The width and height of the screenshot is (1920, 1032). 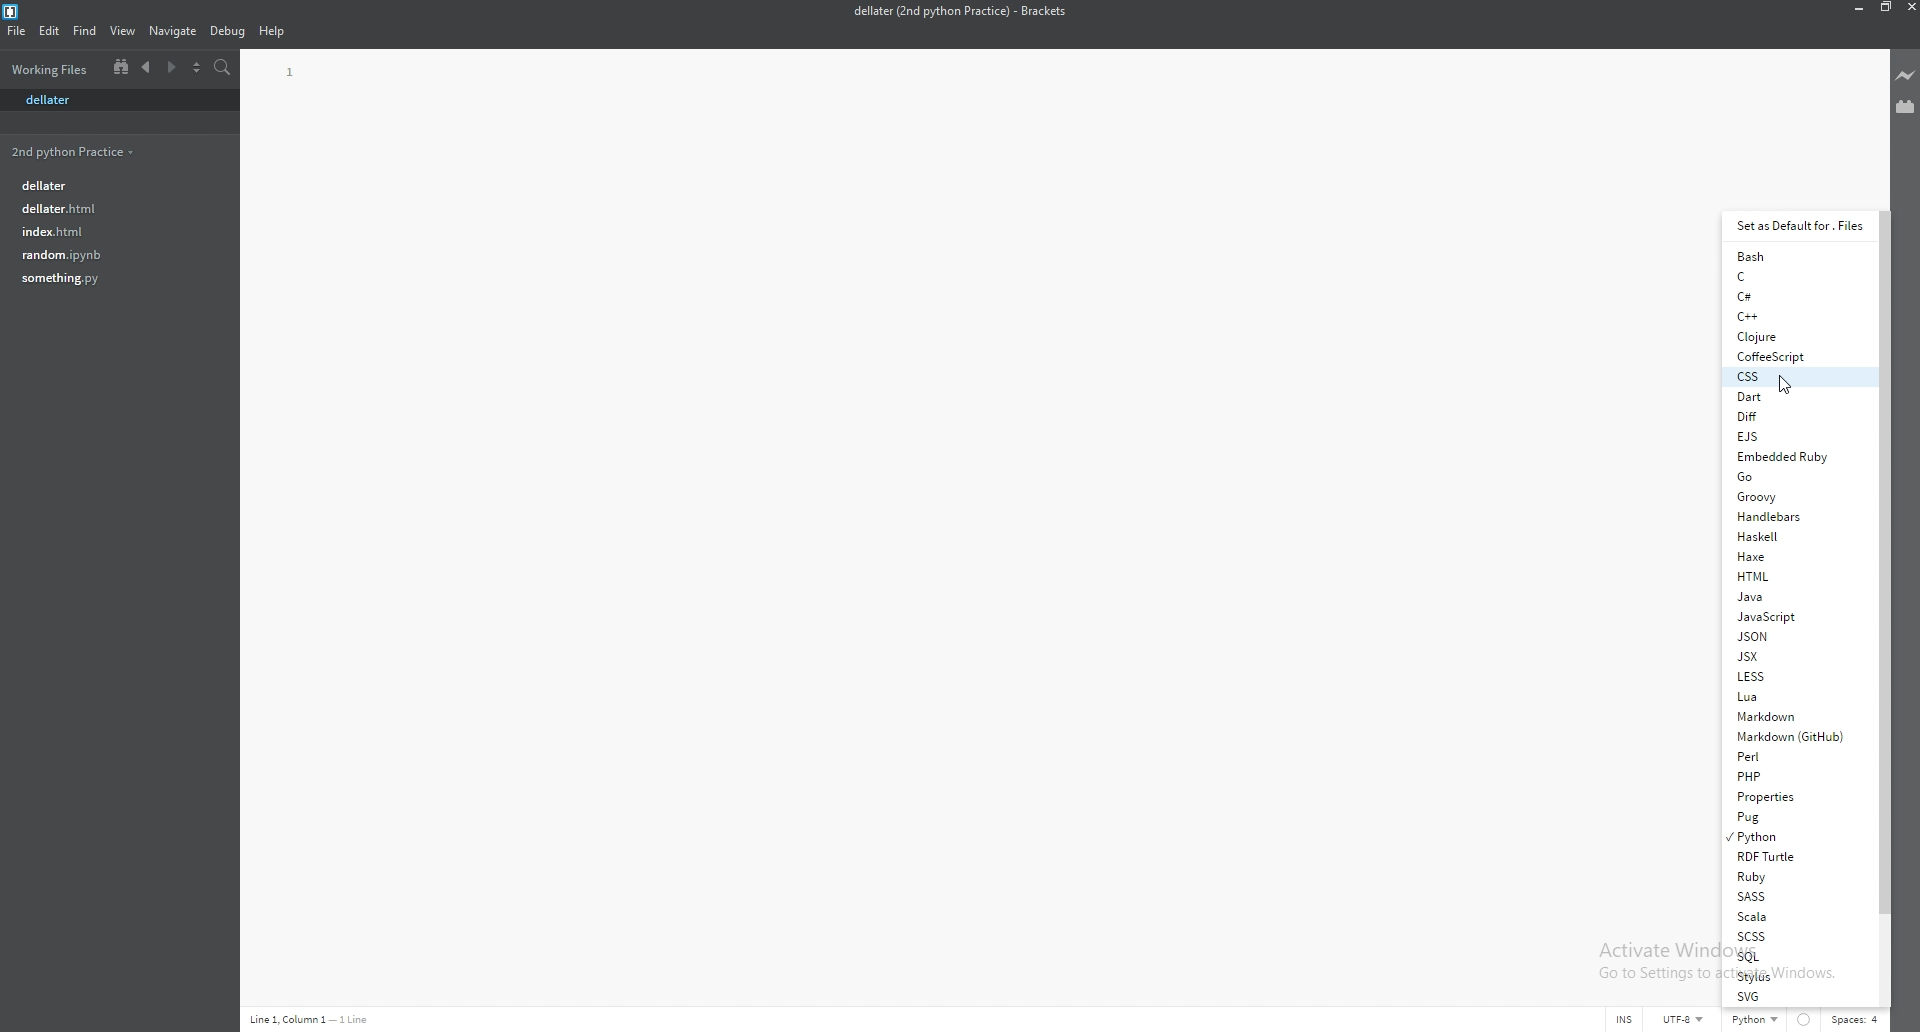 I want to click on file, so click(x=111, y=278).